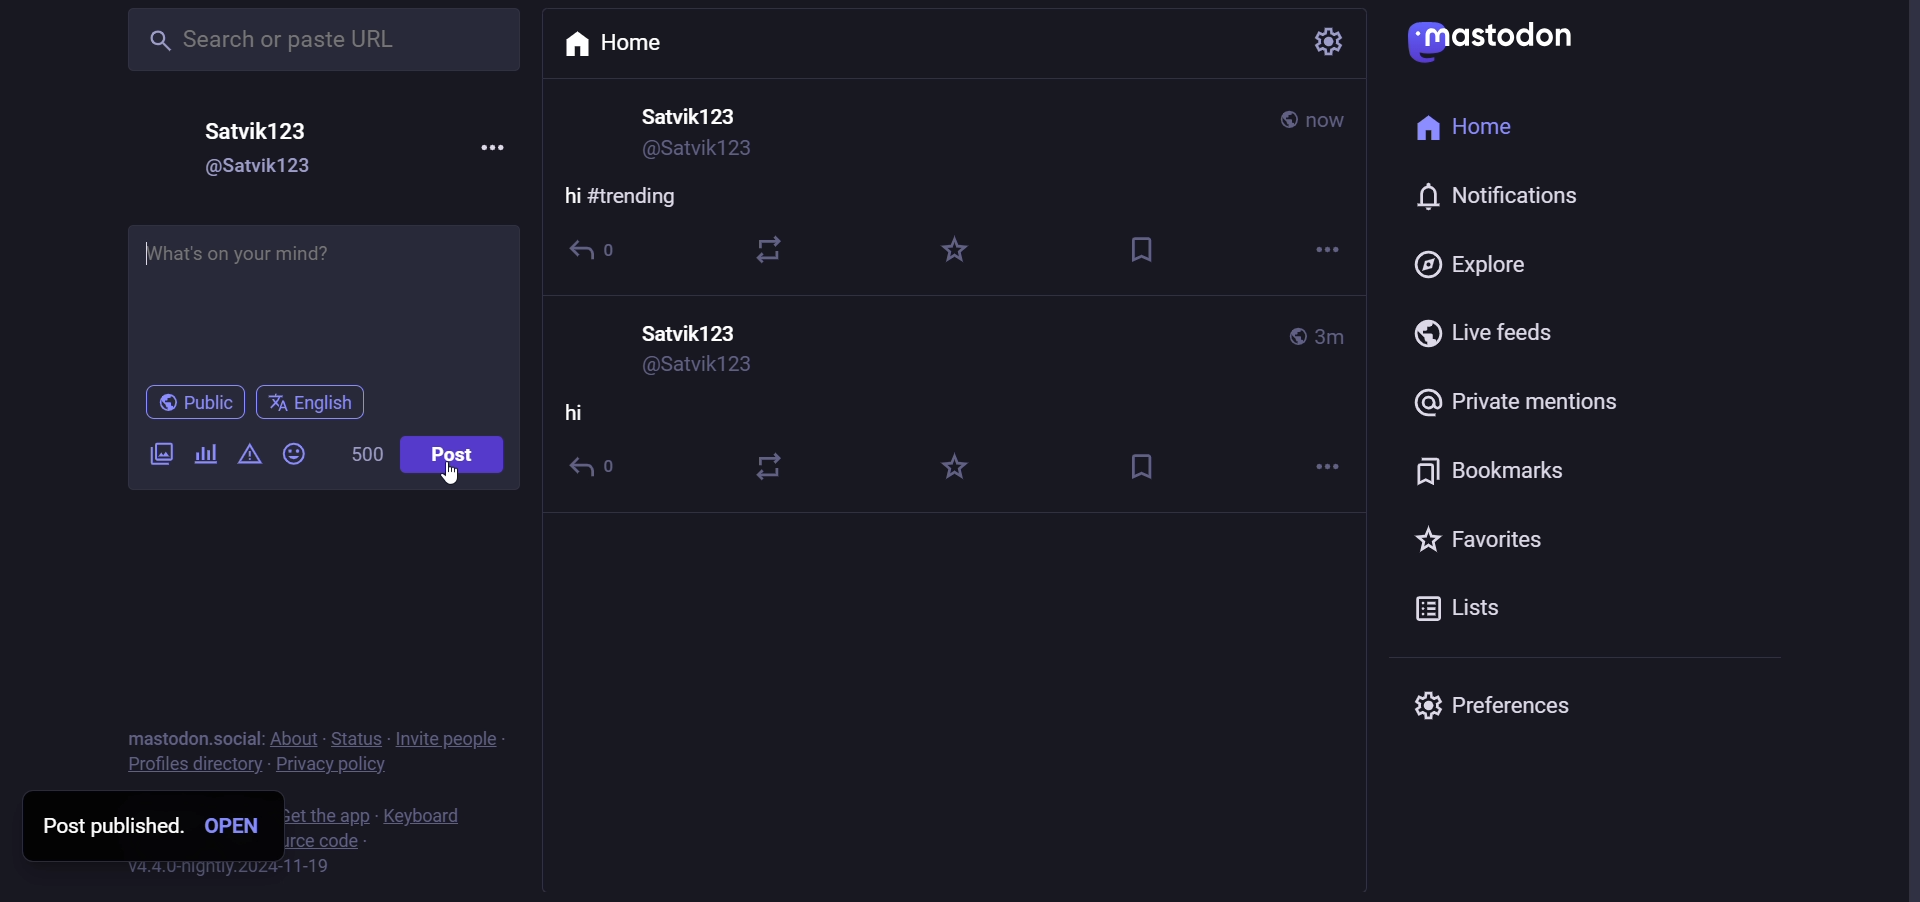 This screenshot has width=1920, height=902. I want to click on user id, so click(254, 171).